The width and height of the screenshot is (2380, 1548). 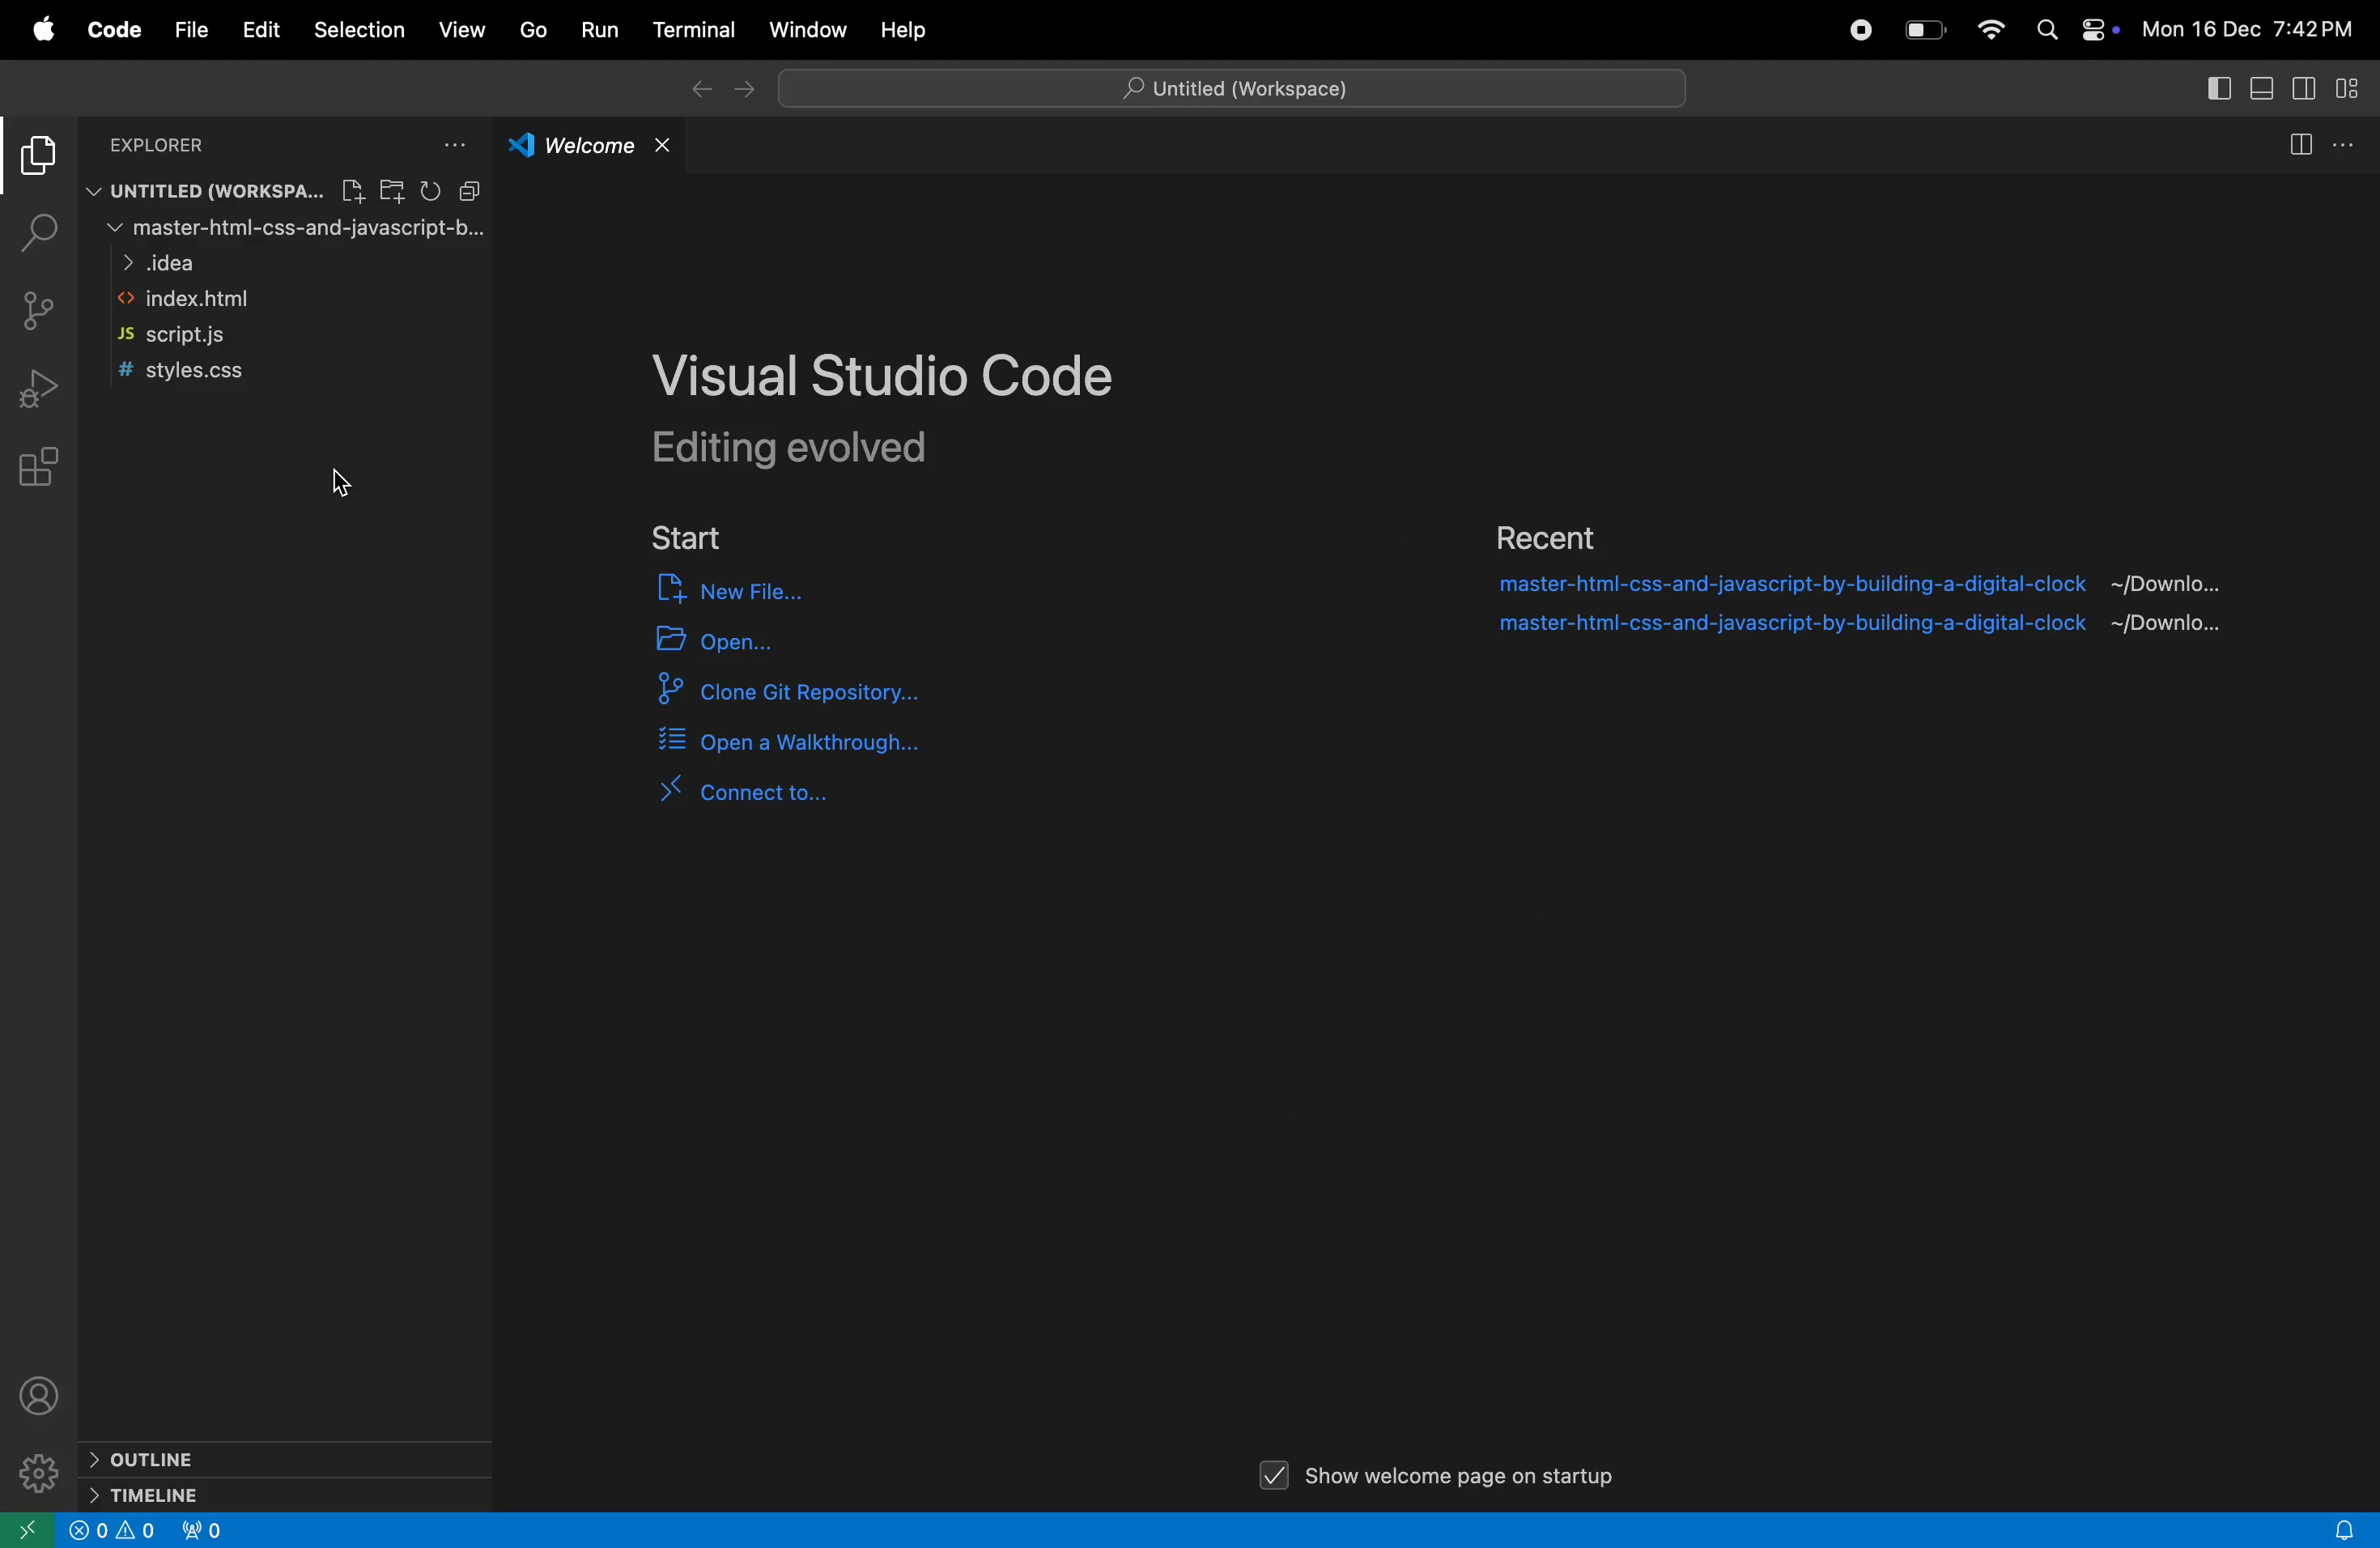 What do you see at coordinates (1785, 627) in the screenshot?
I see `master-html-css-and-javascript-by-building-a-digital-clock` at bounding box center [1785, 627].